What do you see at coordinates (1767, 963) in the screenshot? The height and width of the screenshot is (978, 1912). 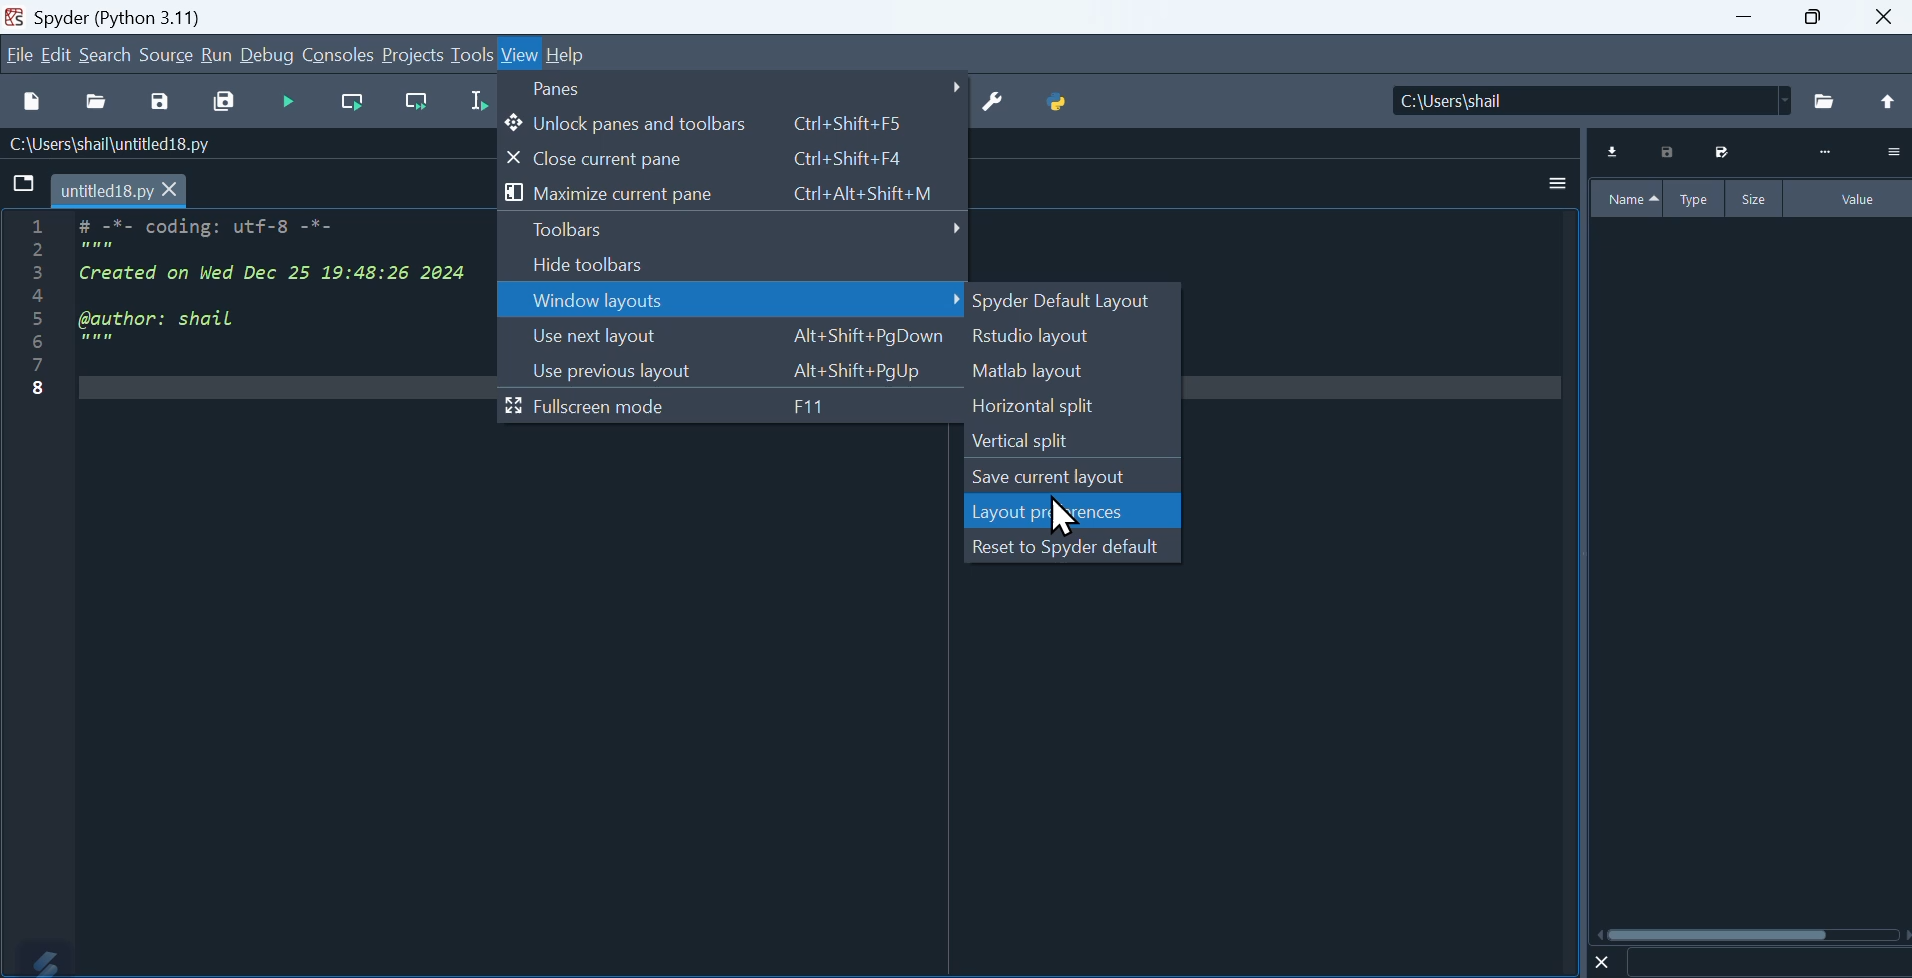 I see `Search bar` at bounding box center [1767, 963].